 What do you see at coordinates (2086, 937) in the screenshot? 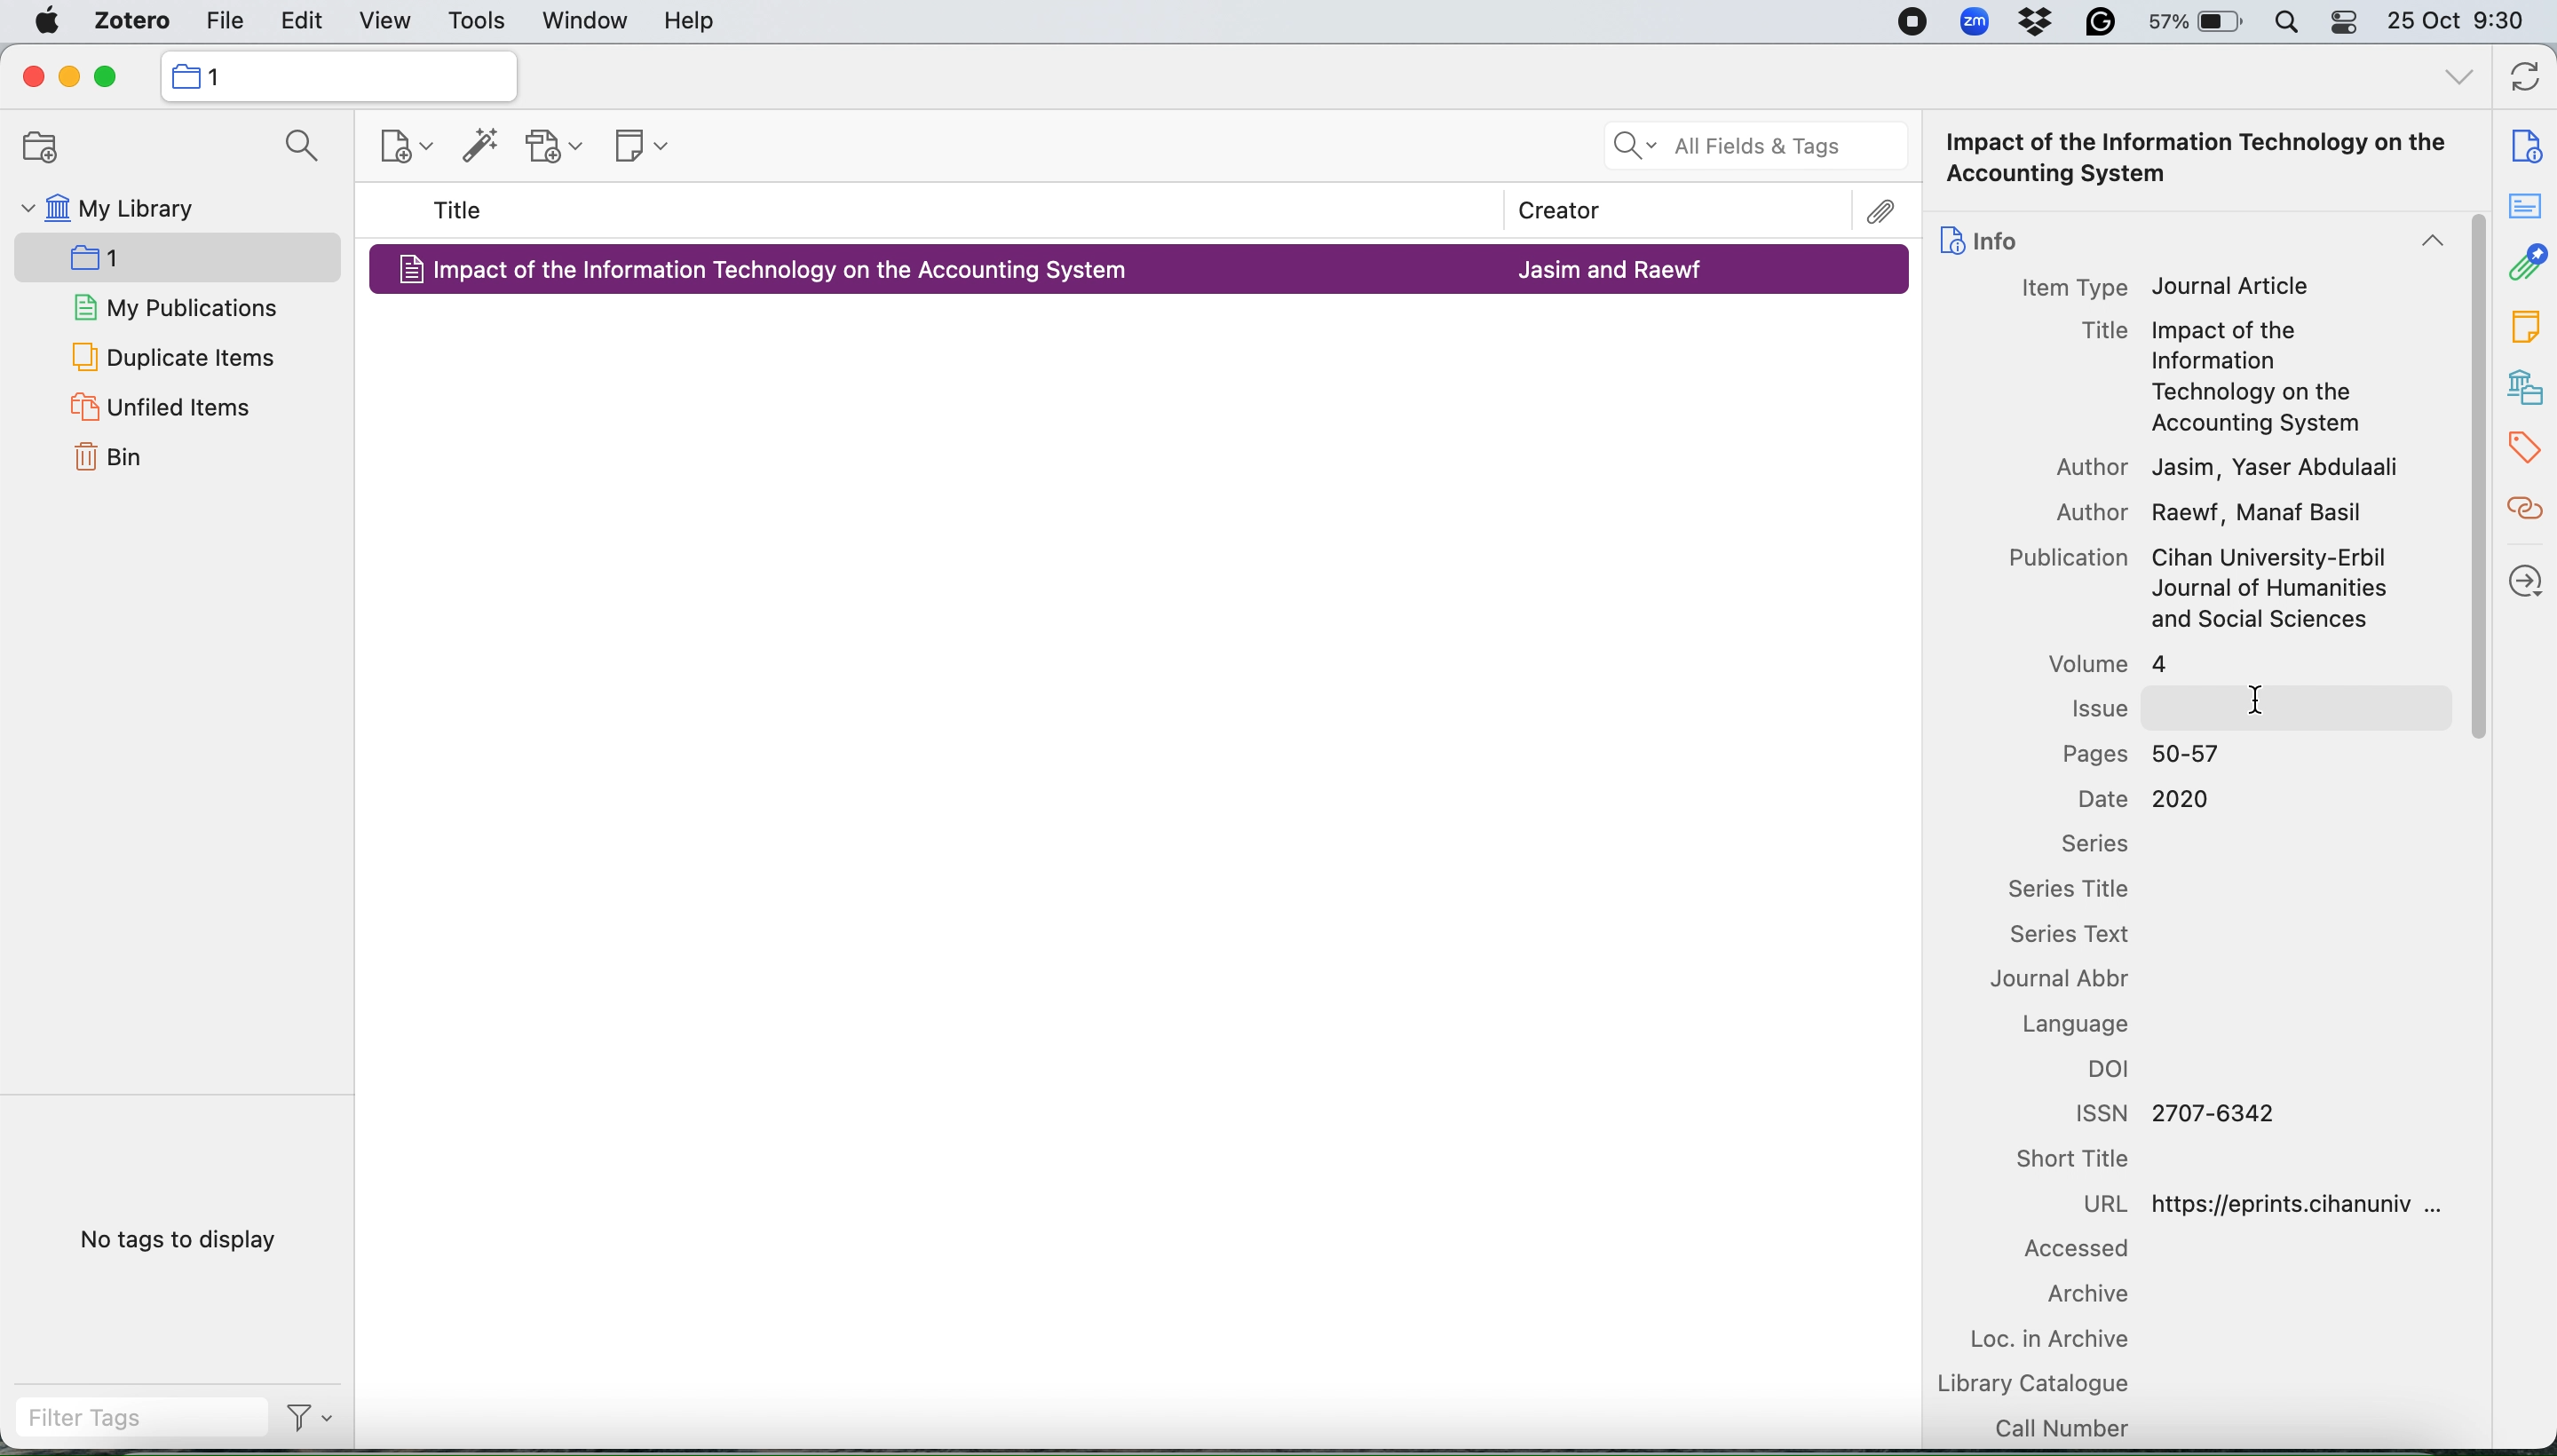
I see `series text` at bounding box center [2086, 937].